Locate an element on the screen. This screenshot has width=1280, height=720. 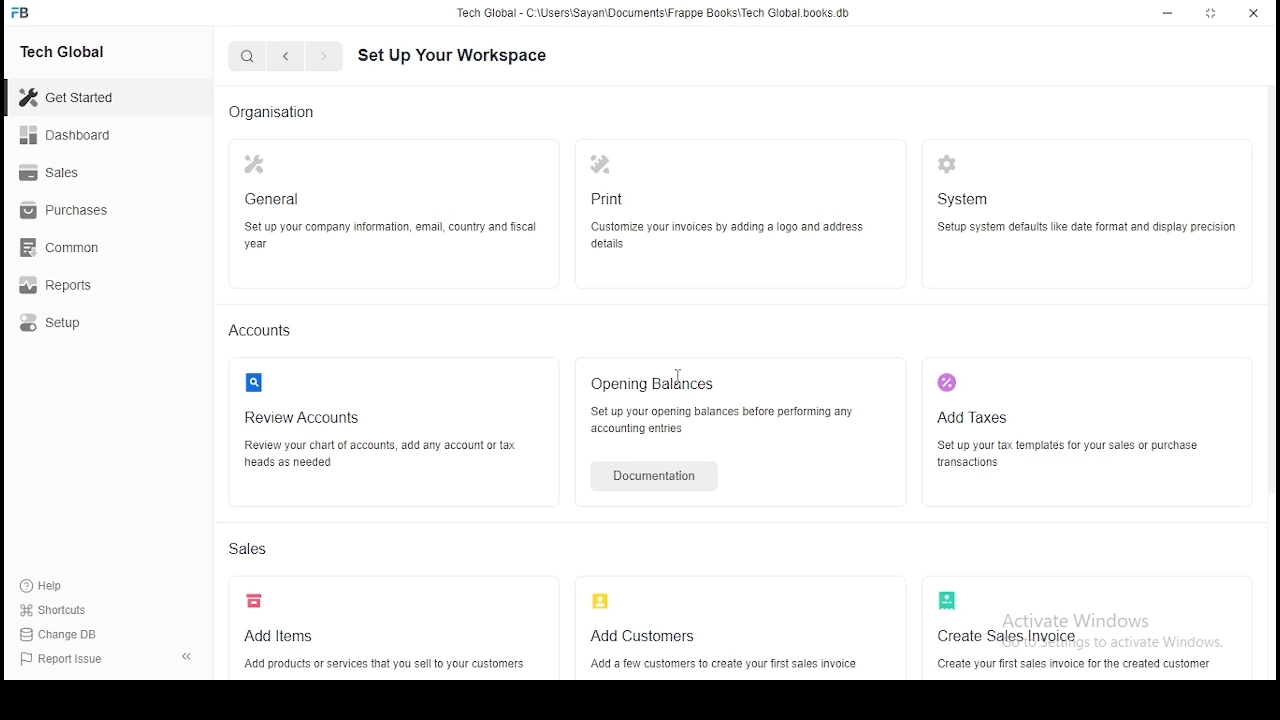
search is located at coordinates (246, 57).